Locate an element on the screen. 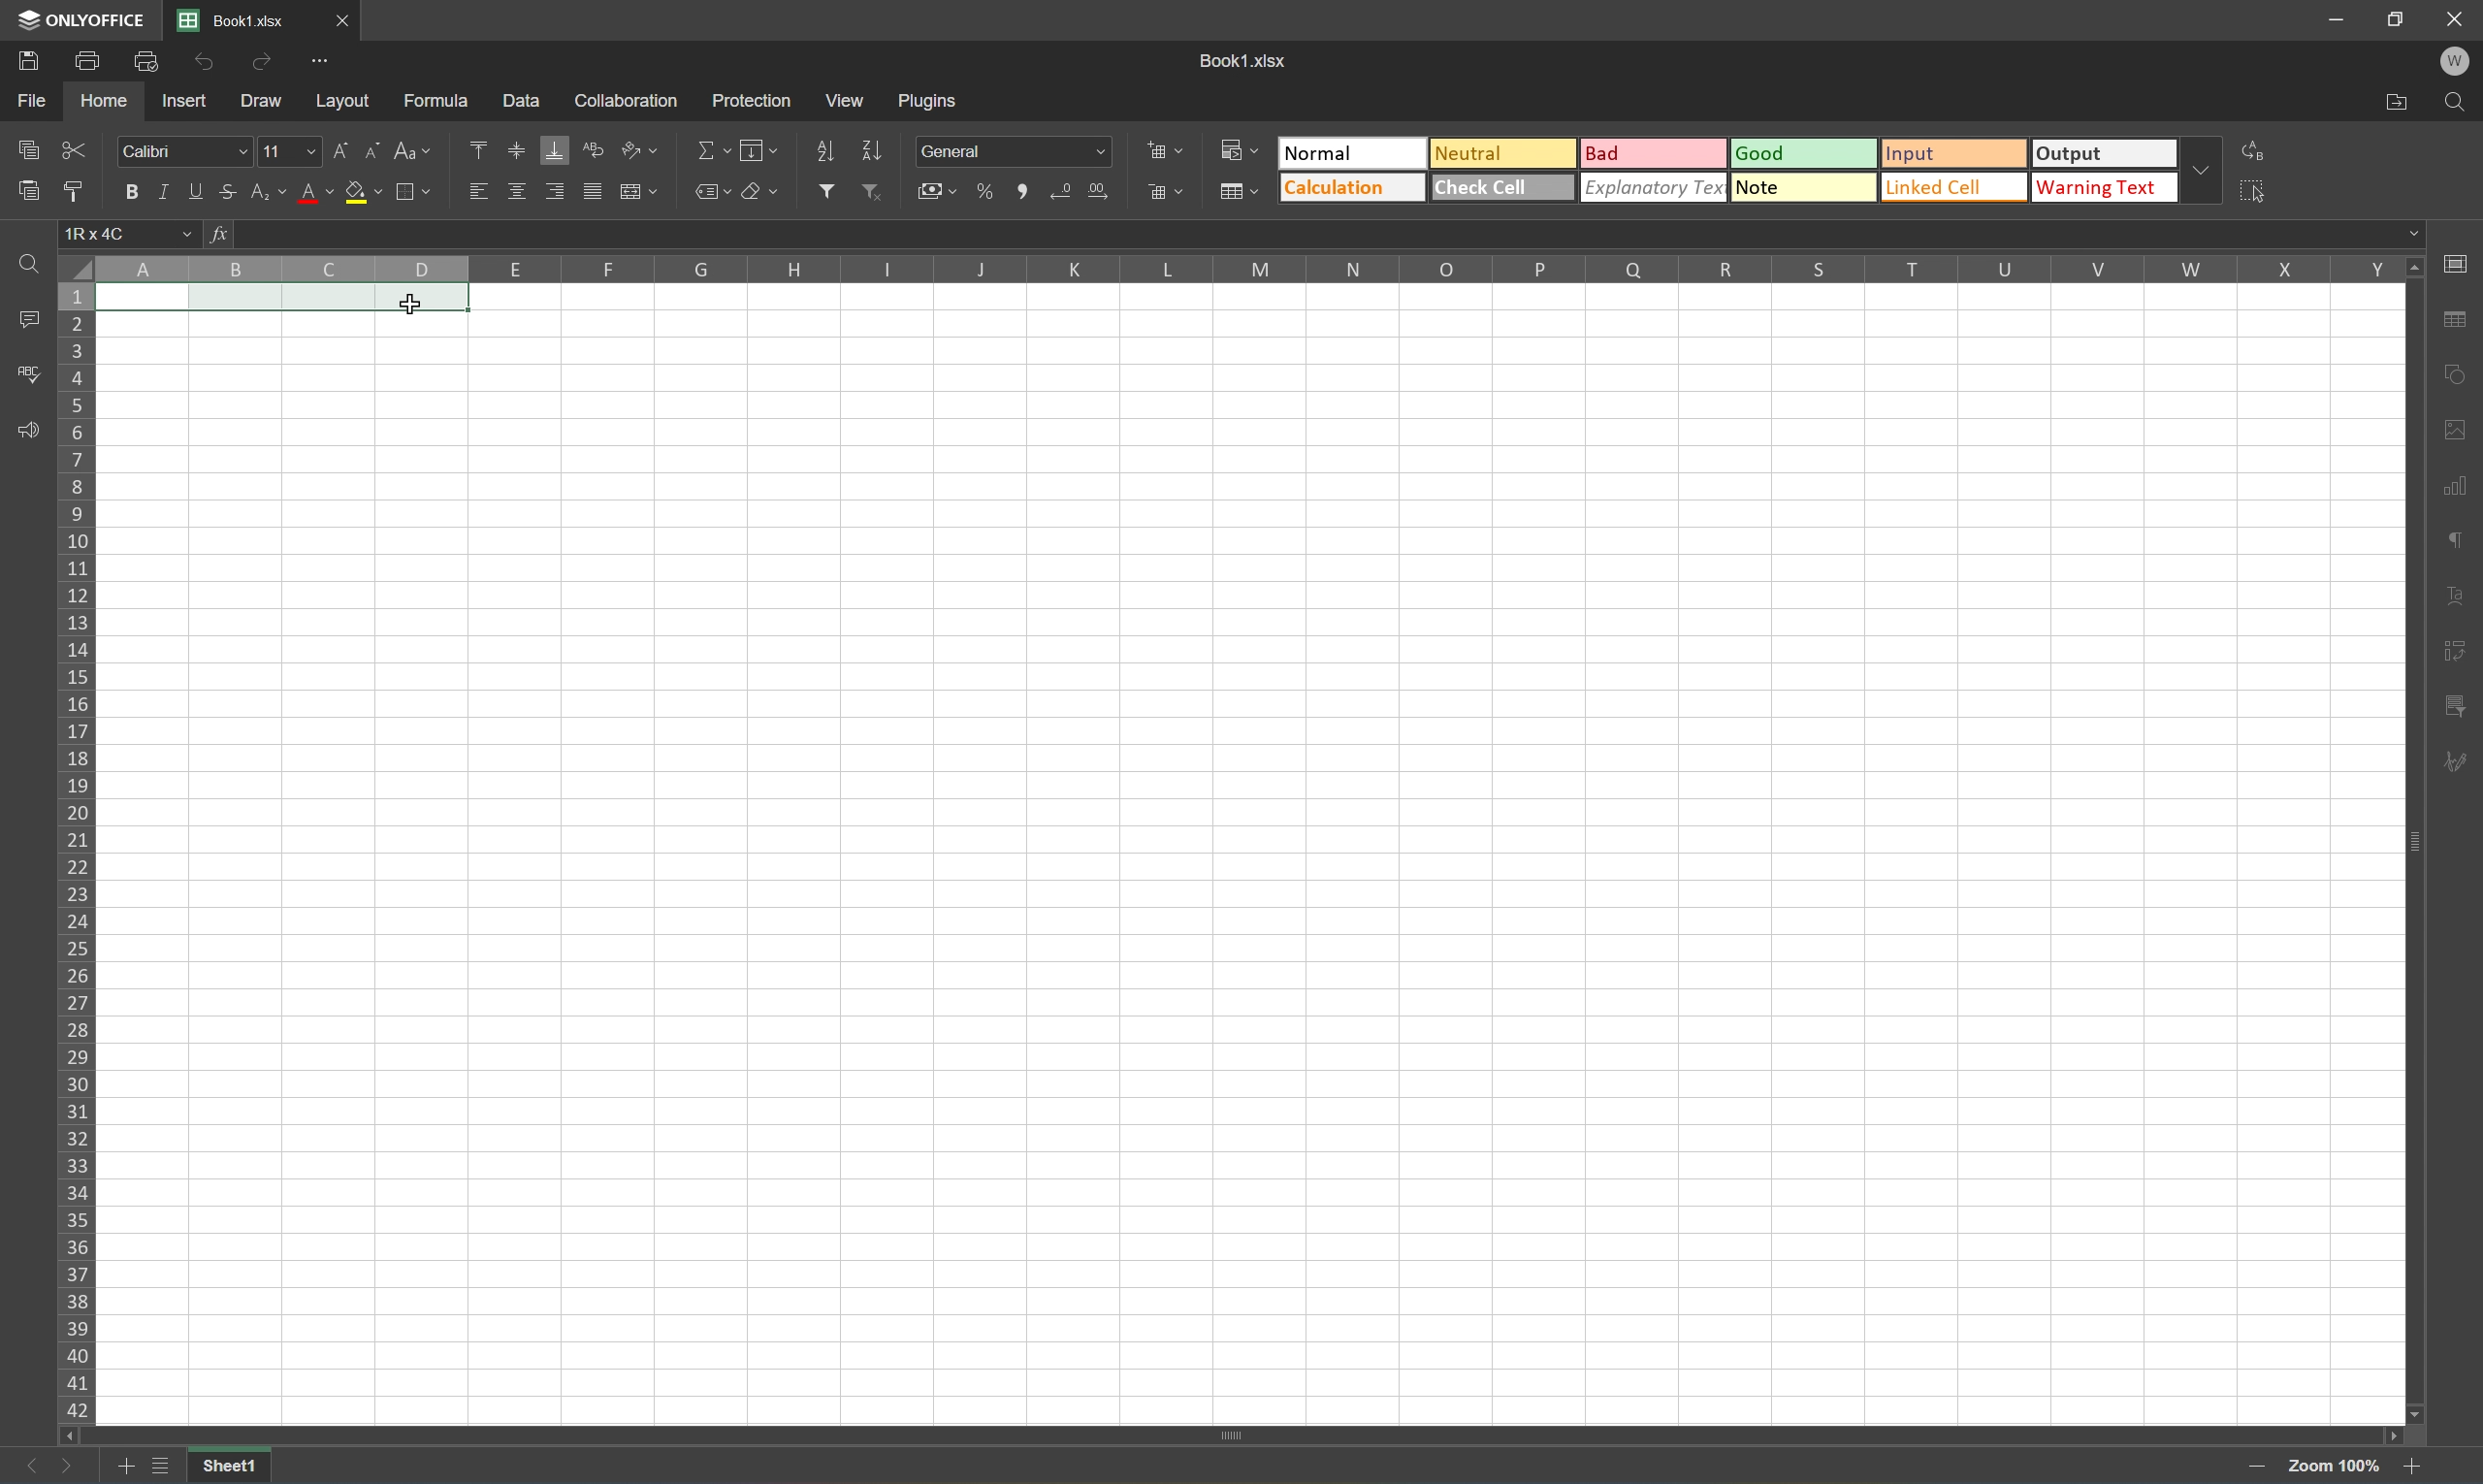 The height and width of the screenshot is (1484, 2483). Cut is located at coordinates (74, 149).